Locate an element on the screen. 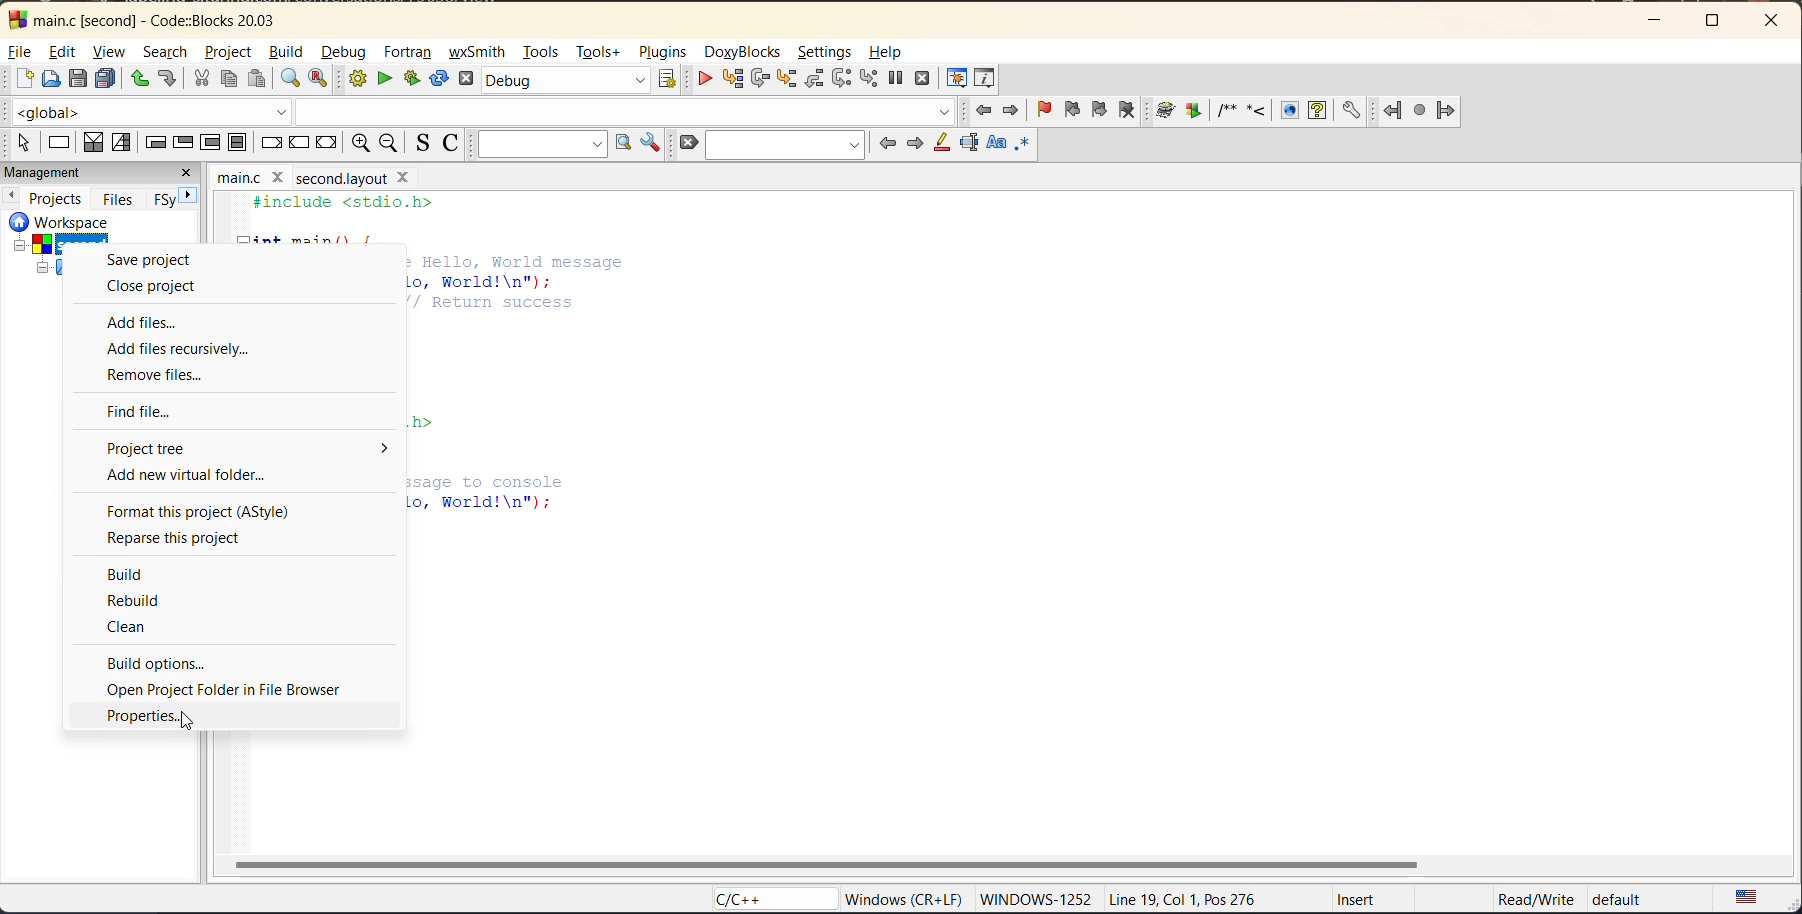 The image size is (1802, 914). add files is located at coordinates (144, 322).